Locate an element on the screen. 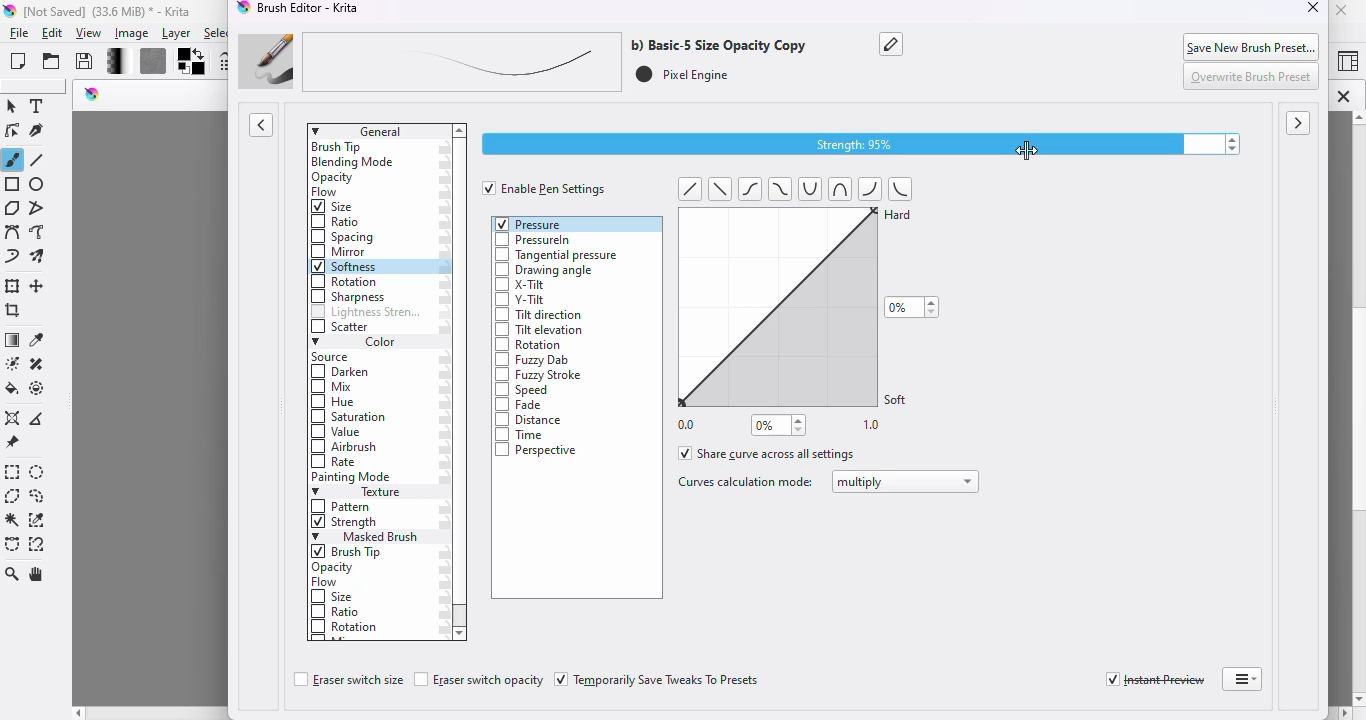 The image size is (1366, 720). edit is located at coordinates (54, 33).